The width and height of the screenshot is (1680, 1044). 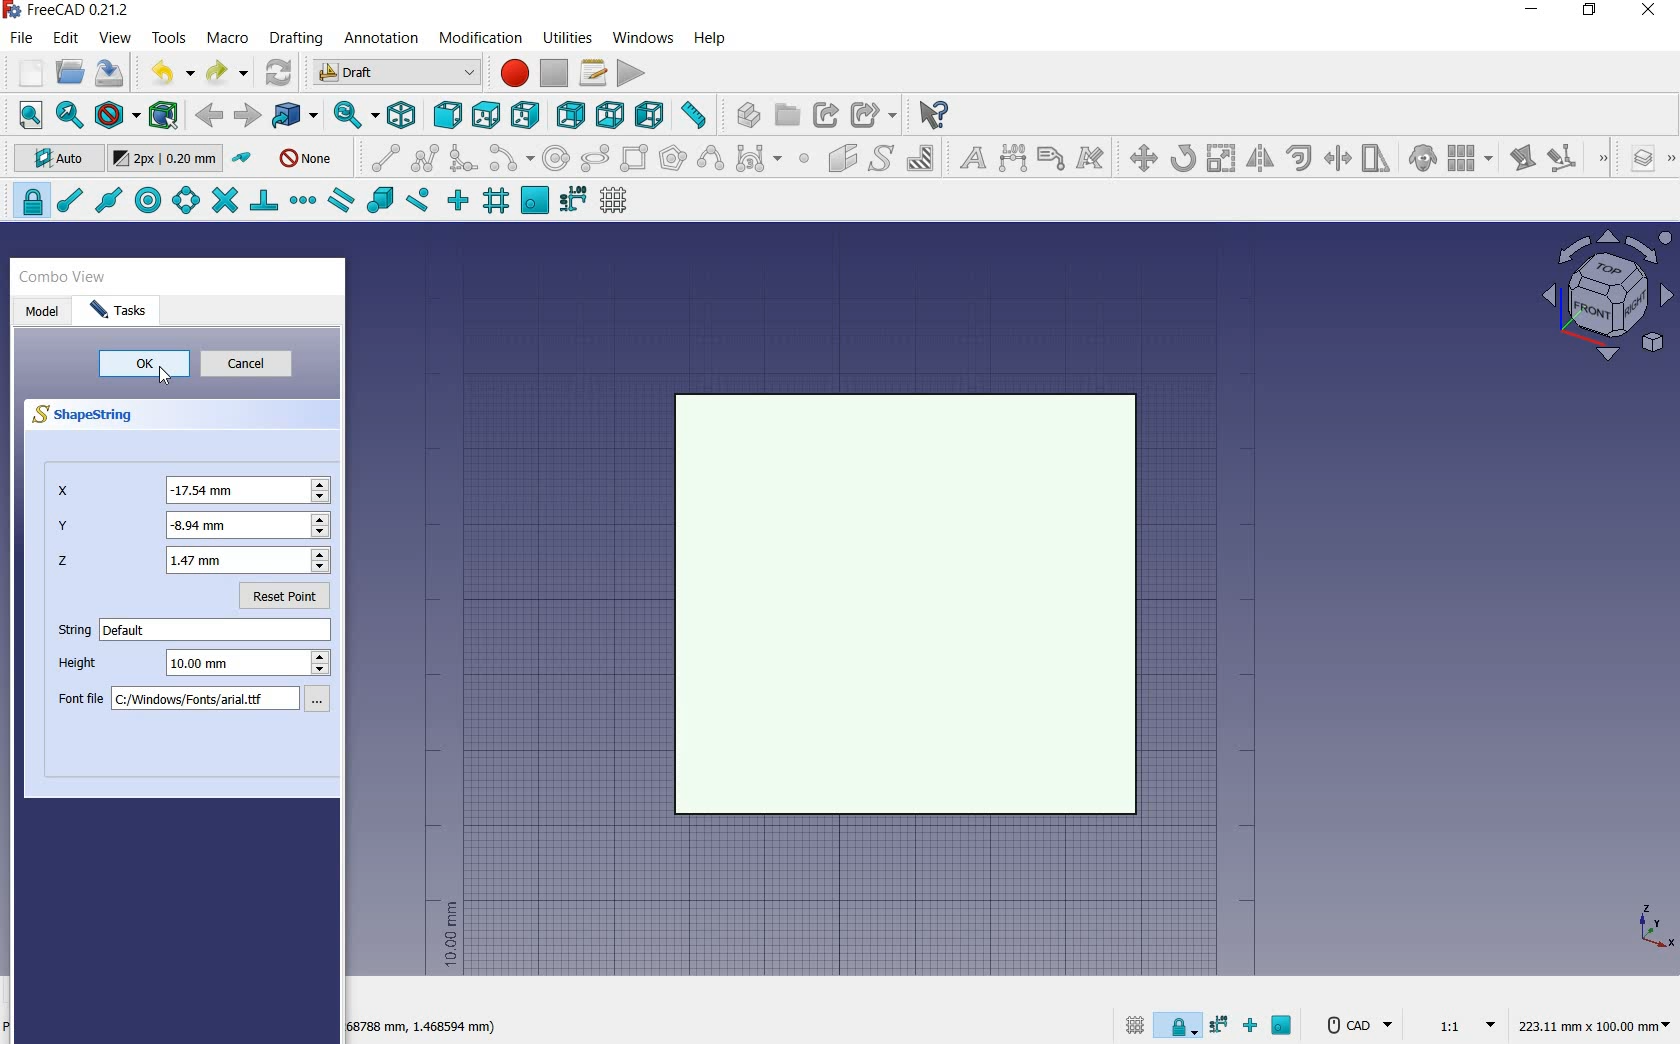 I want to click on view plane options, so click(x=1608, y=298).